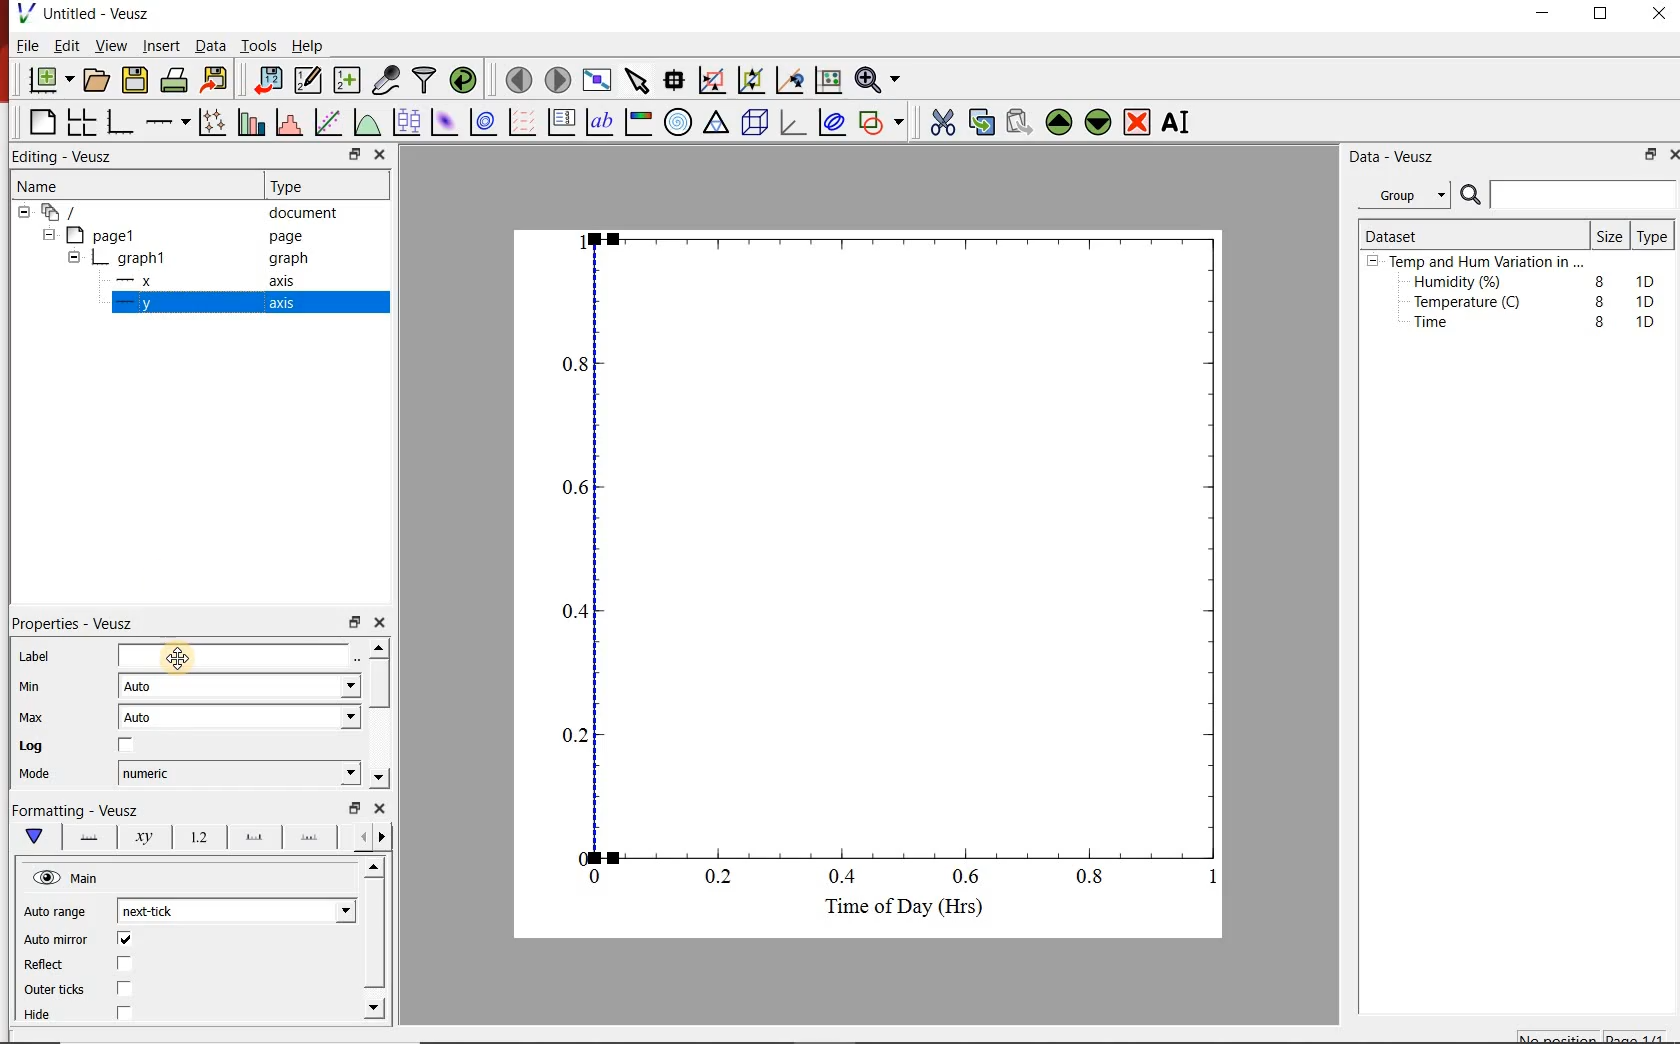  I want to click on Cursor, so click(191, 655).